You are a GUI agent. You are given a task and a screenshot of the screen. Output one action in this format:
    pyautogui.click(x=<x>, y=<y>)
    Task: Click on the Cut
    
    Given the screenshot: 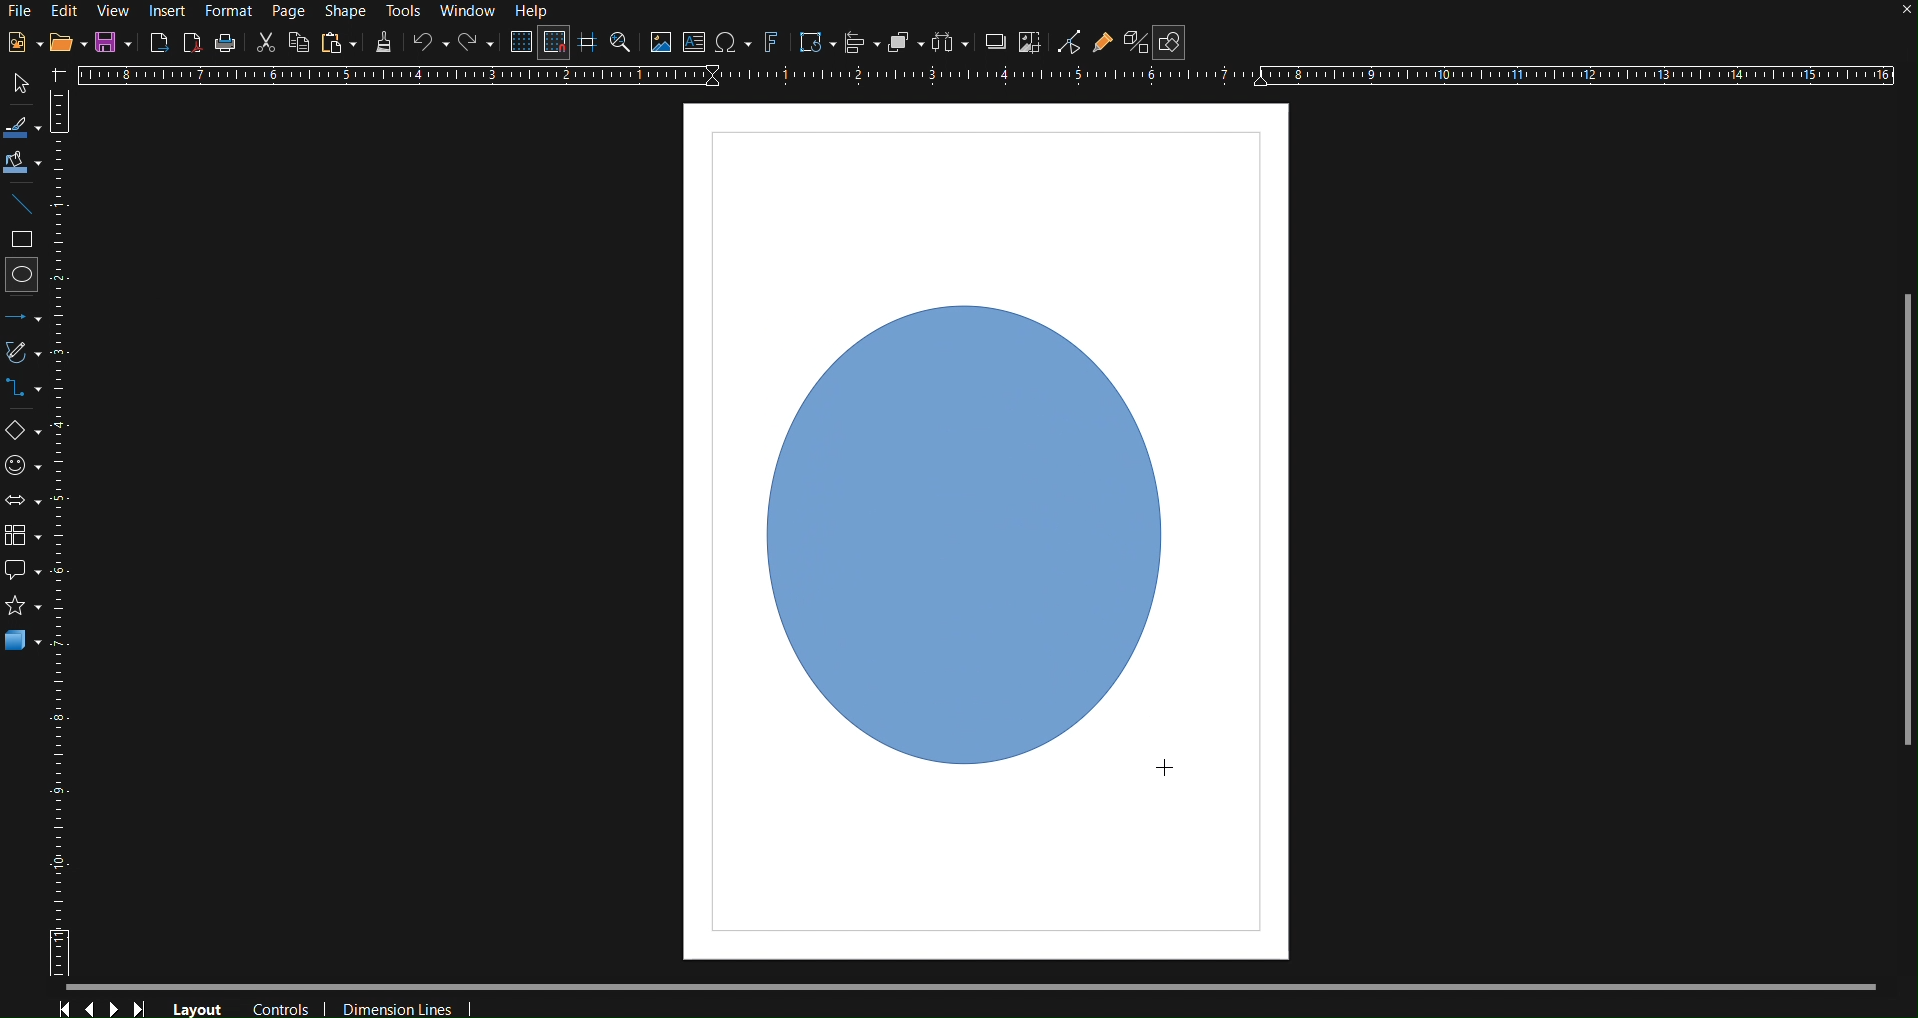 What is the action you would take?
    pyautogui.click(x=265, y=41)
    